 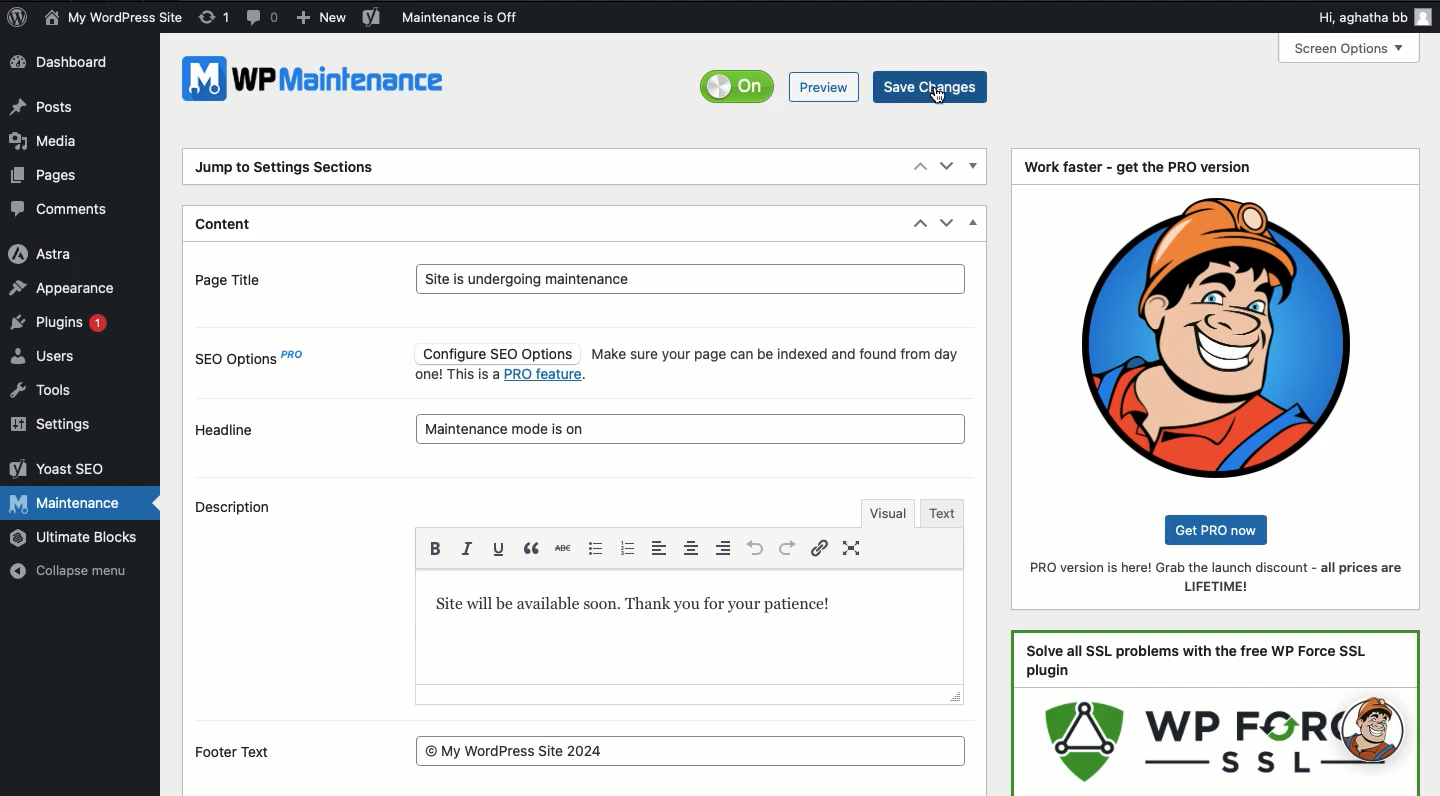 What do you see at coordinates (693, 427) in the screenshot?
I see `maintenance` at bounding box center [693, 427].